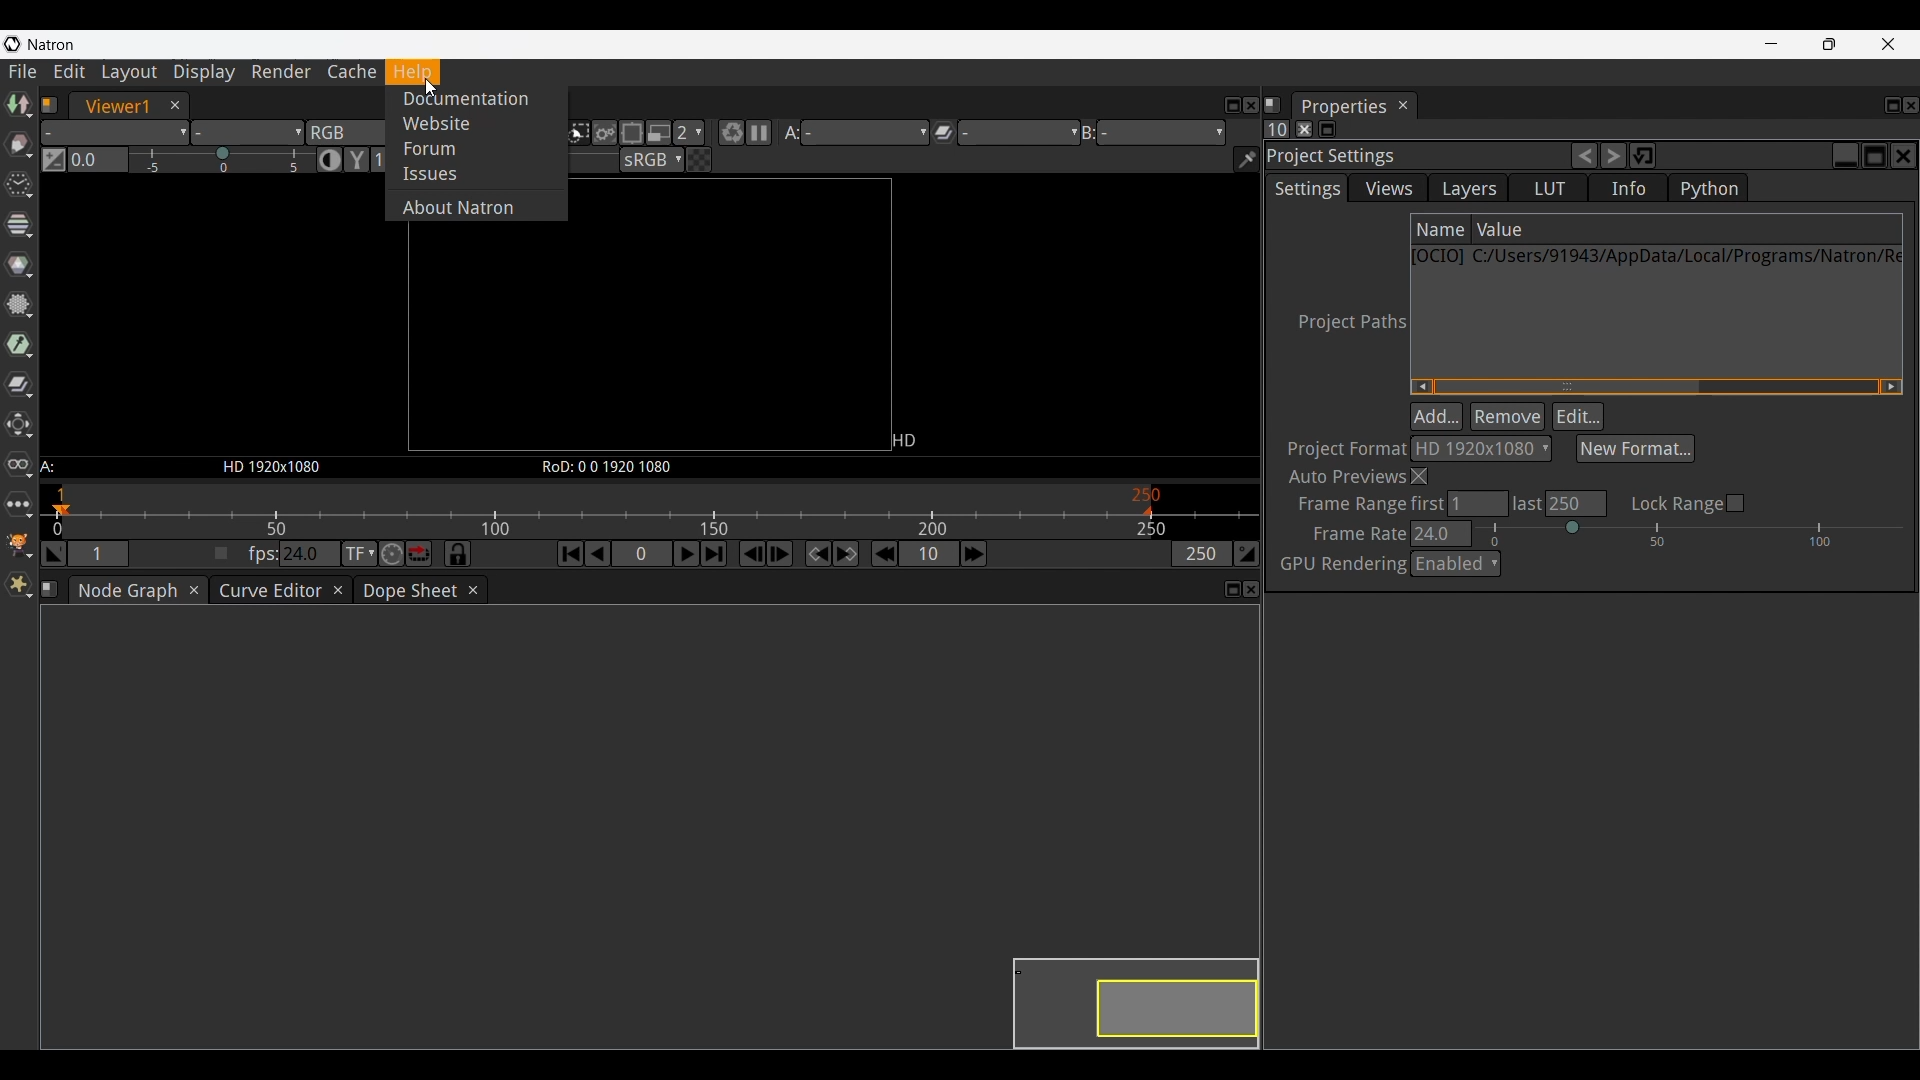 The image size is (1920, 1080). Describe the element at coordinates (1387, 534) in the screenshot. I see `Frame Rate 24.0` at that location.